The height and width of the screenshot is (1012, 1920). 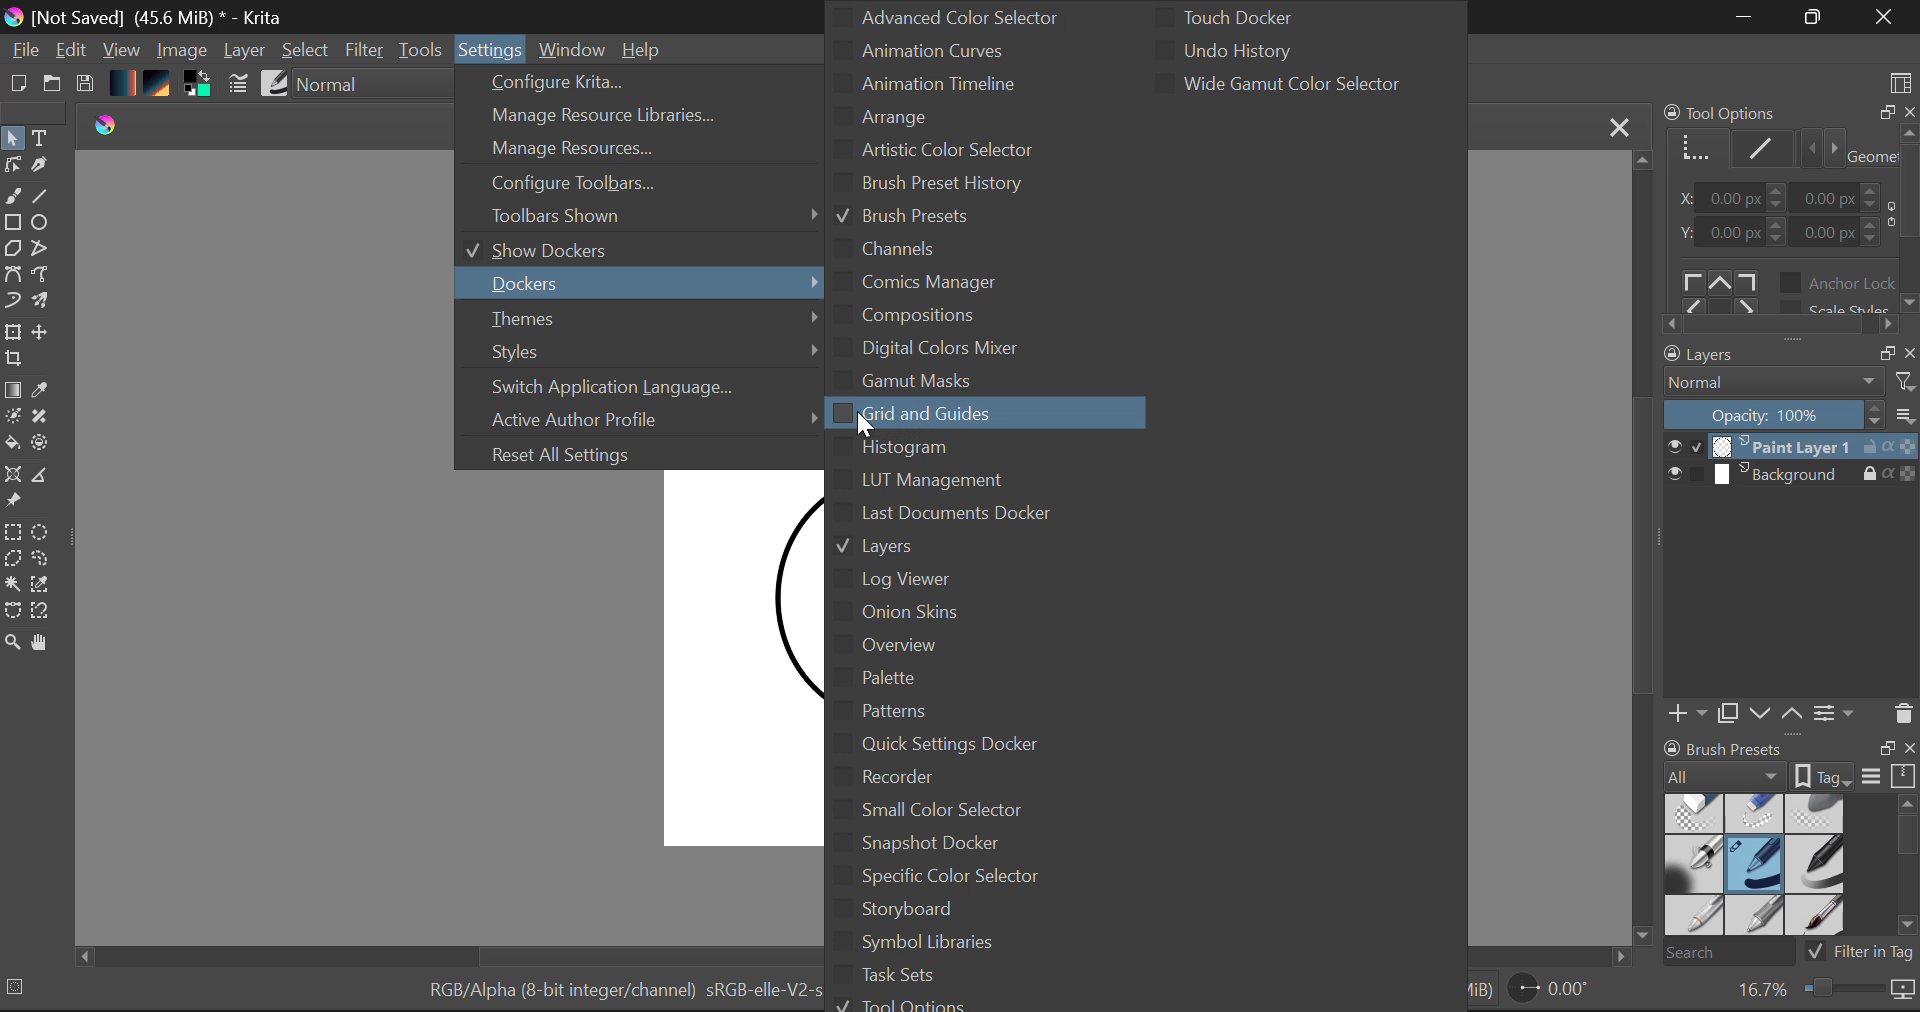 I want to click on Small Color Selector, so click(x=962, y=809).